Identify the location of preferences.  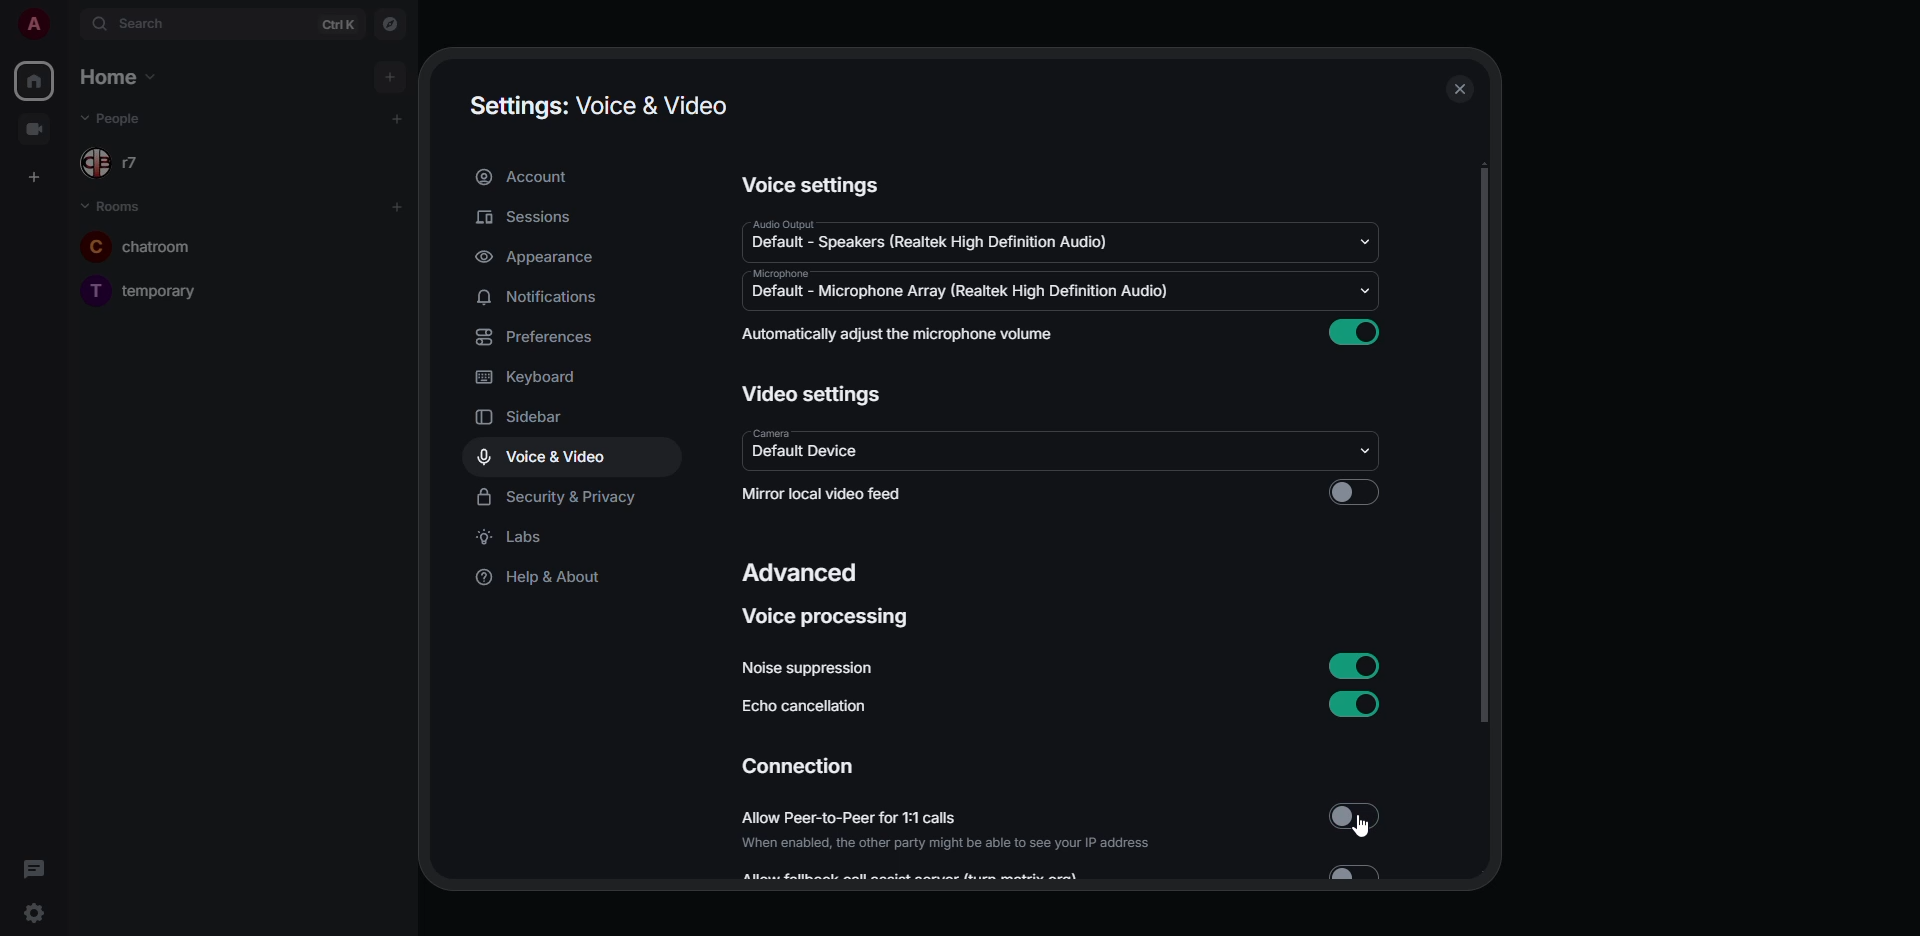
(541, 336).